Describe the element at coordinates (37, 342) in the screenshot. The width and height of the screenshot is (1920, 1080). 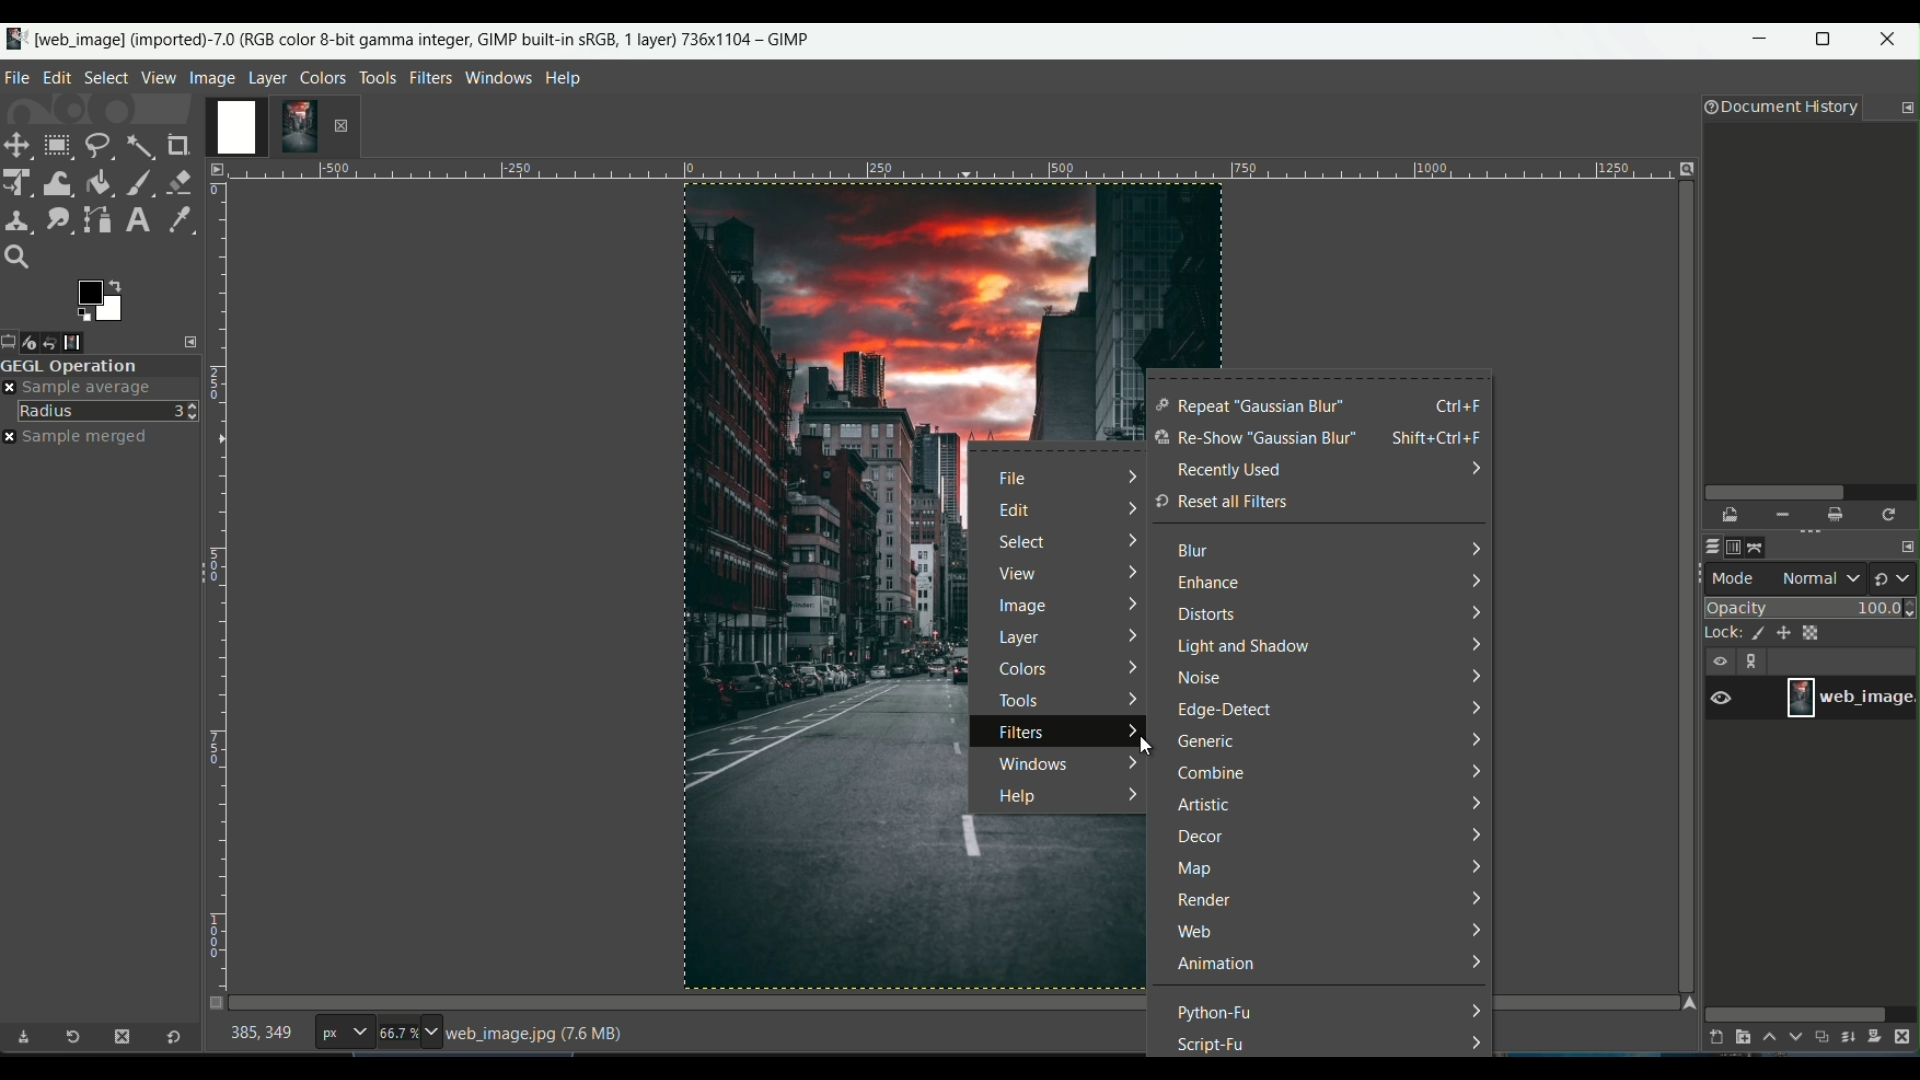
I see `device status` at that location.